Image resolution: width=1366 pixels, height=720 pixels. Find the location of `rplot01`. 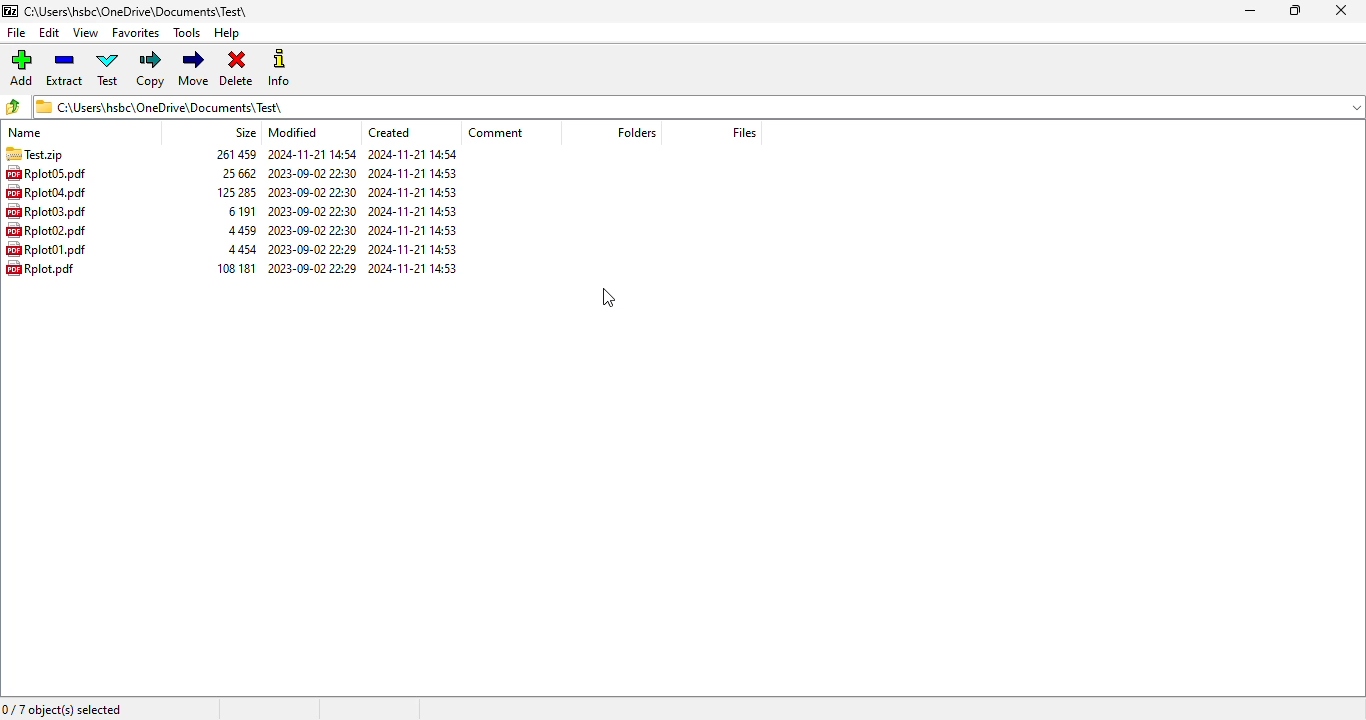

rplot01 is located at coordinates (47, 249).